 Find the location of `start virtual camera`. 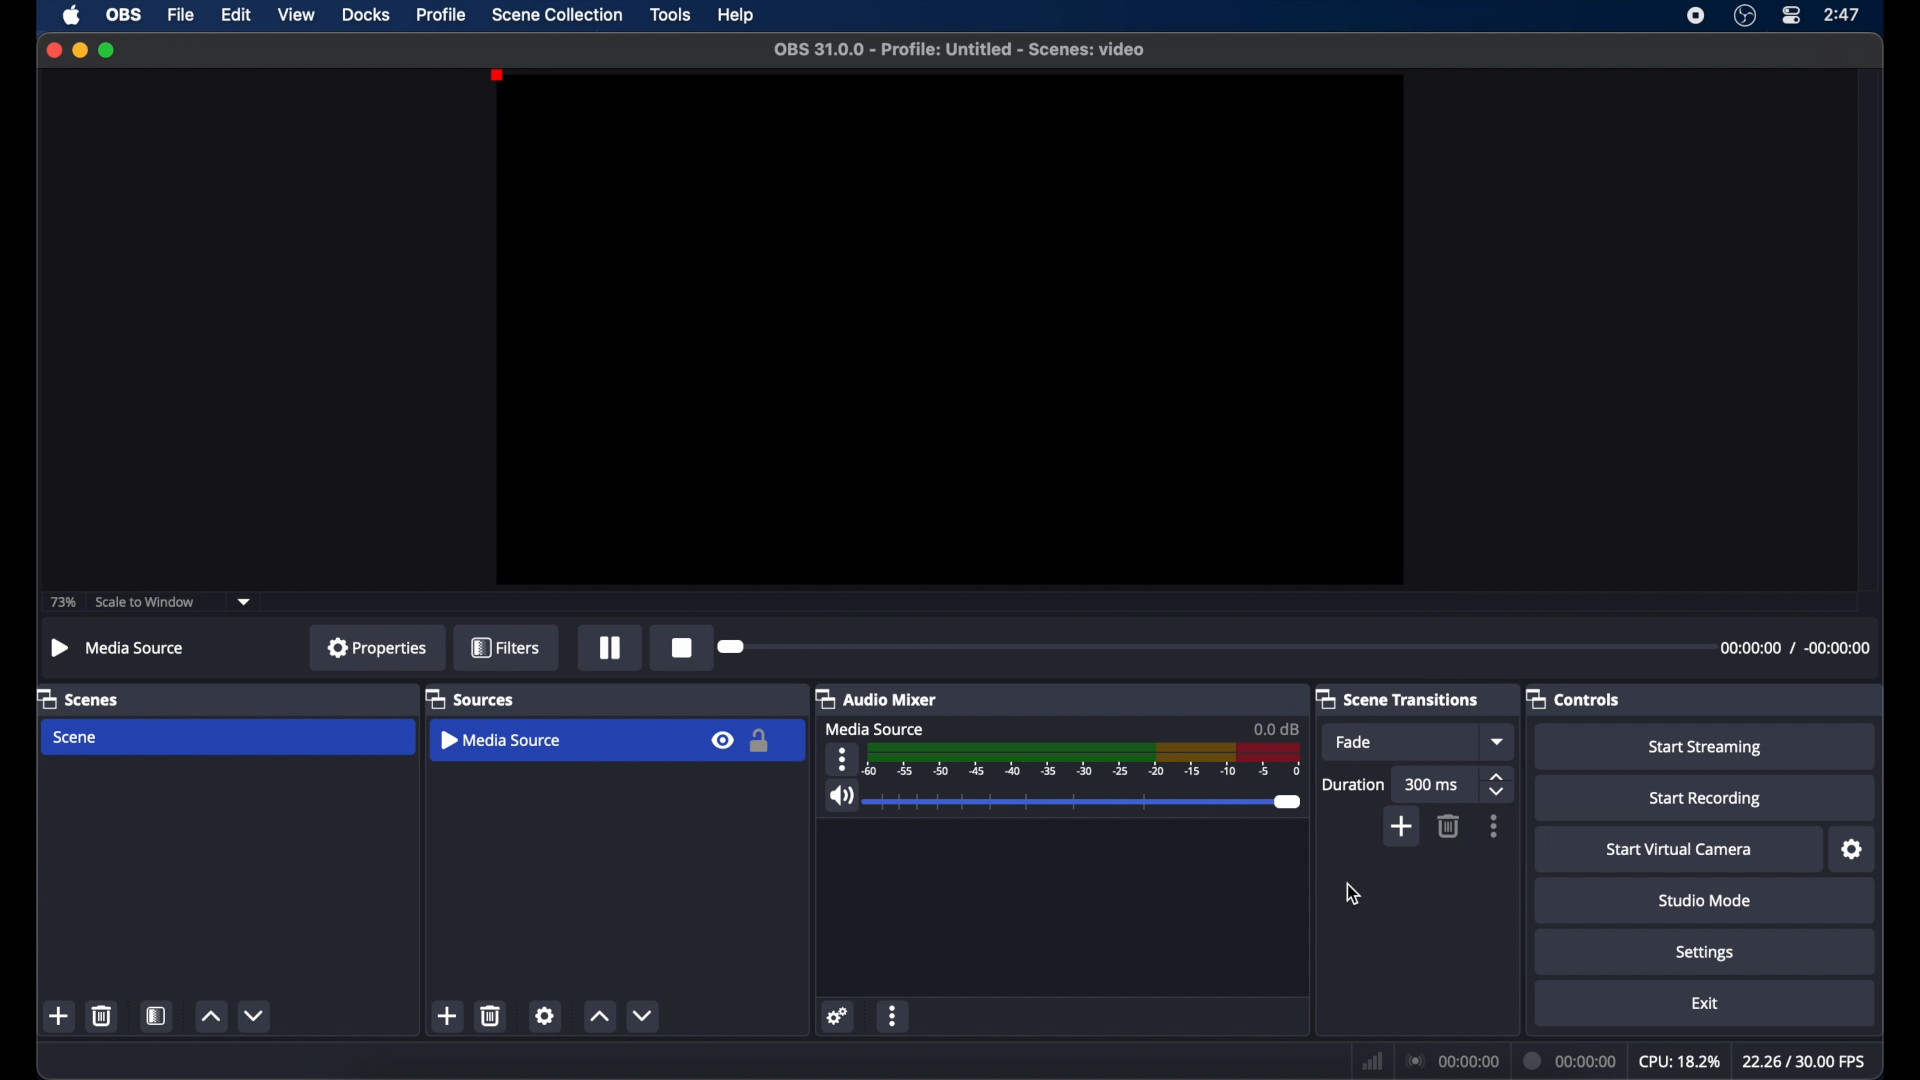

start virtual camera is located at coordinates (1680, 850).